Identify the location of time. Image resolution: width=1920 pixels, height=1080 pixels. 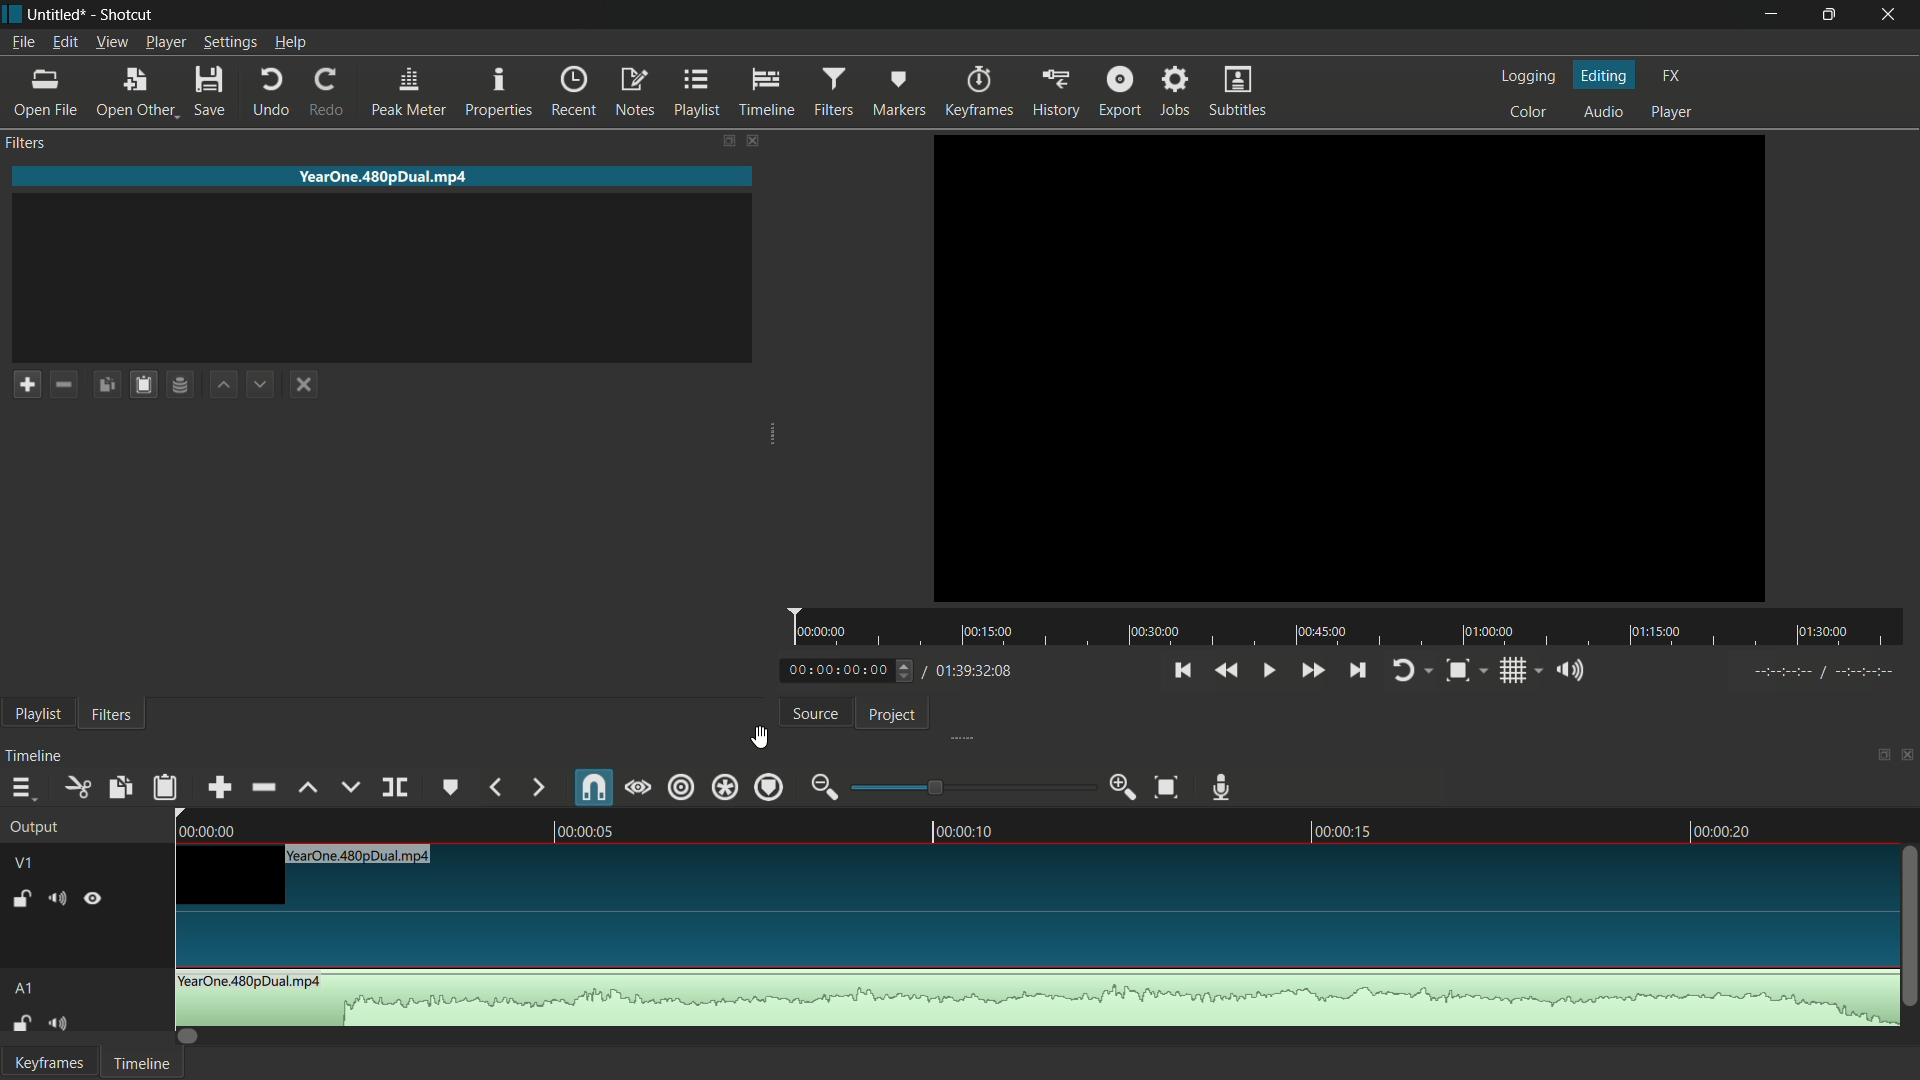
(1822, 670).